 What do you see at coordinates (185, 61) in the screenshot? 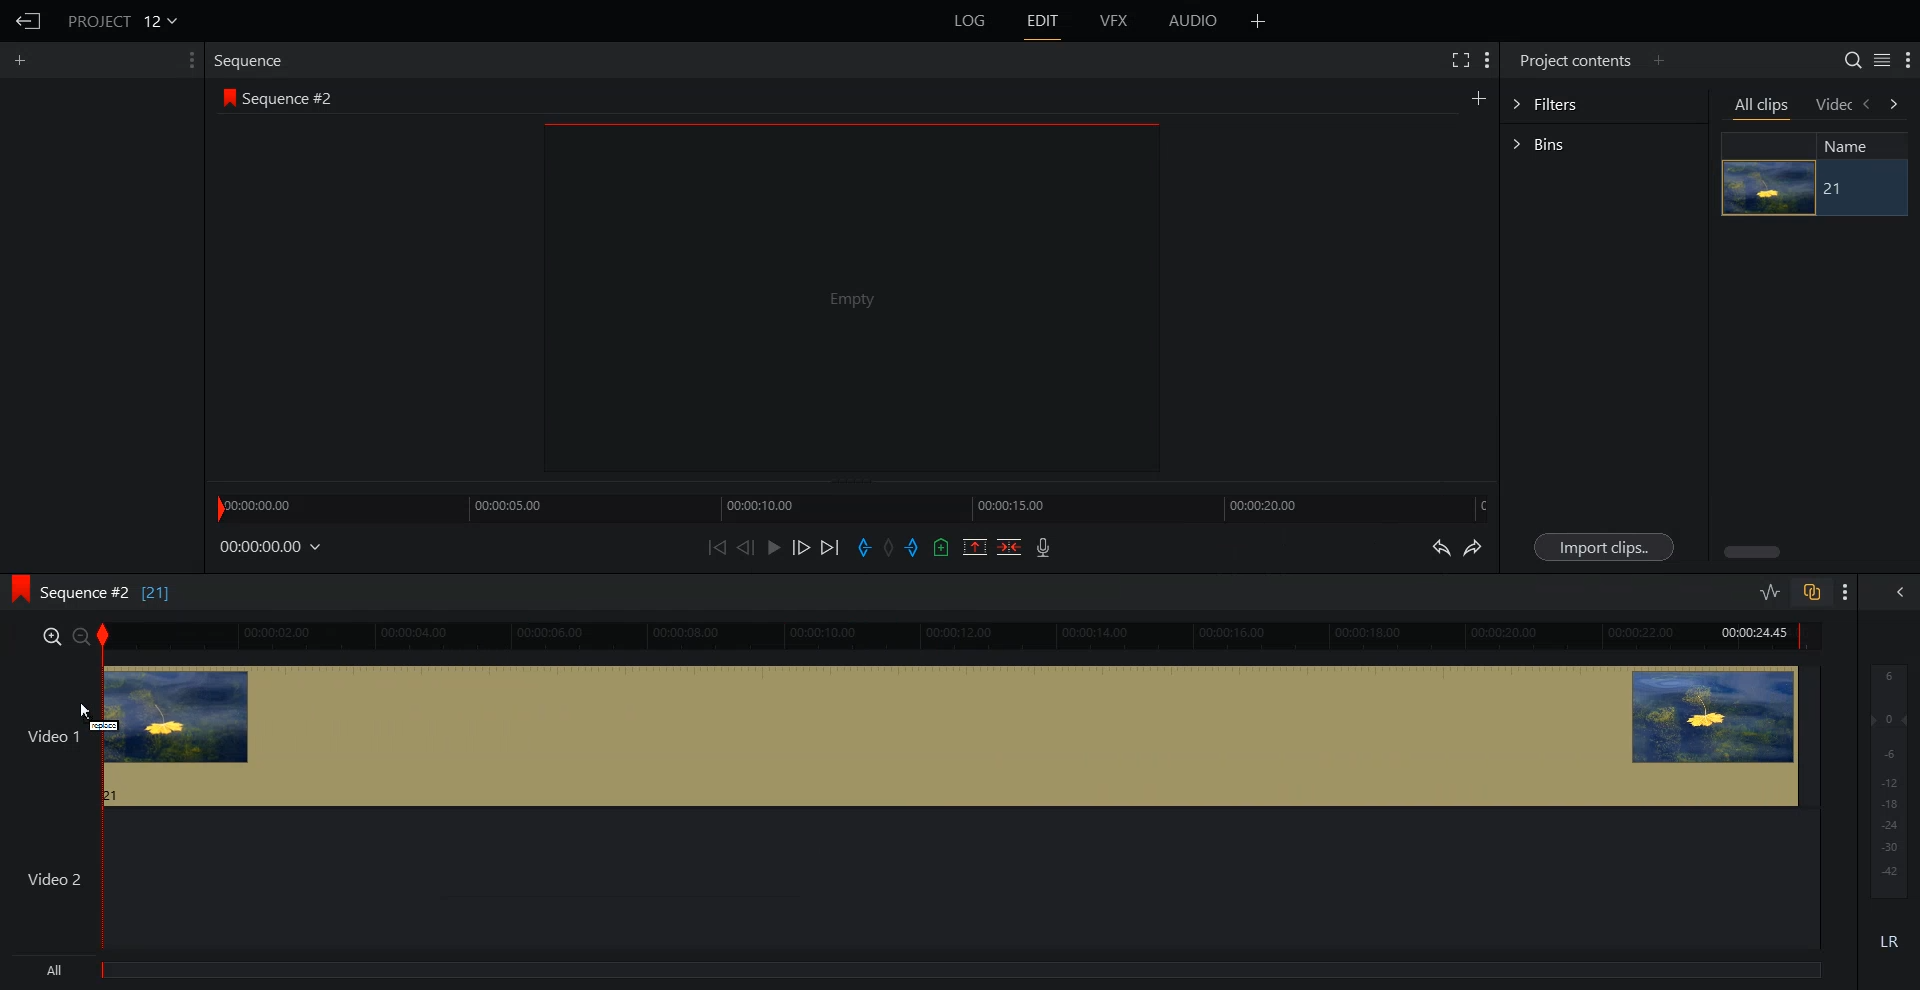
I see `Show Setting Menu` at bounding box center [185, 61].